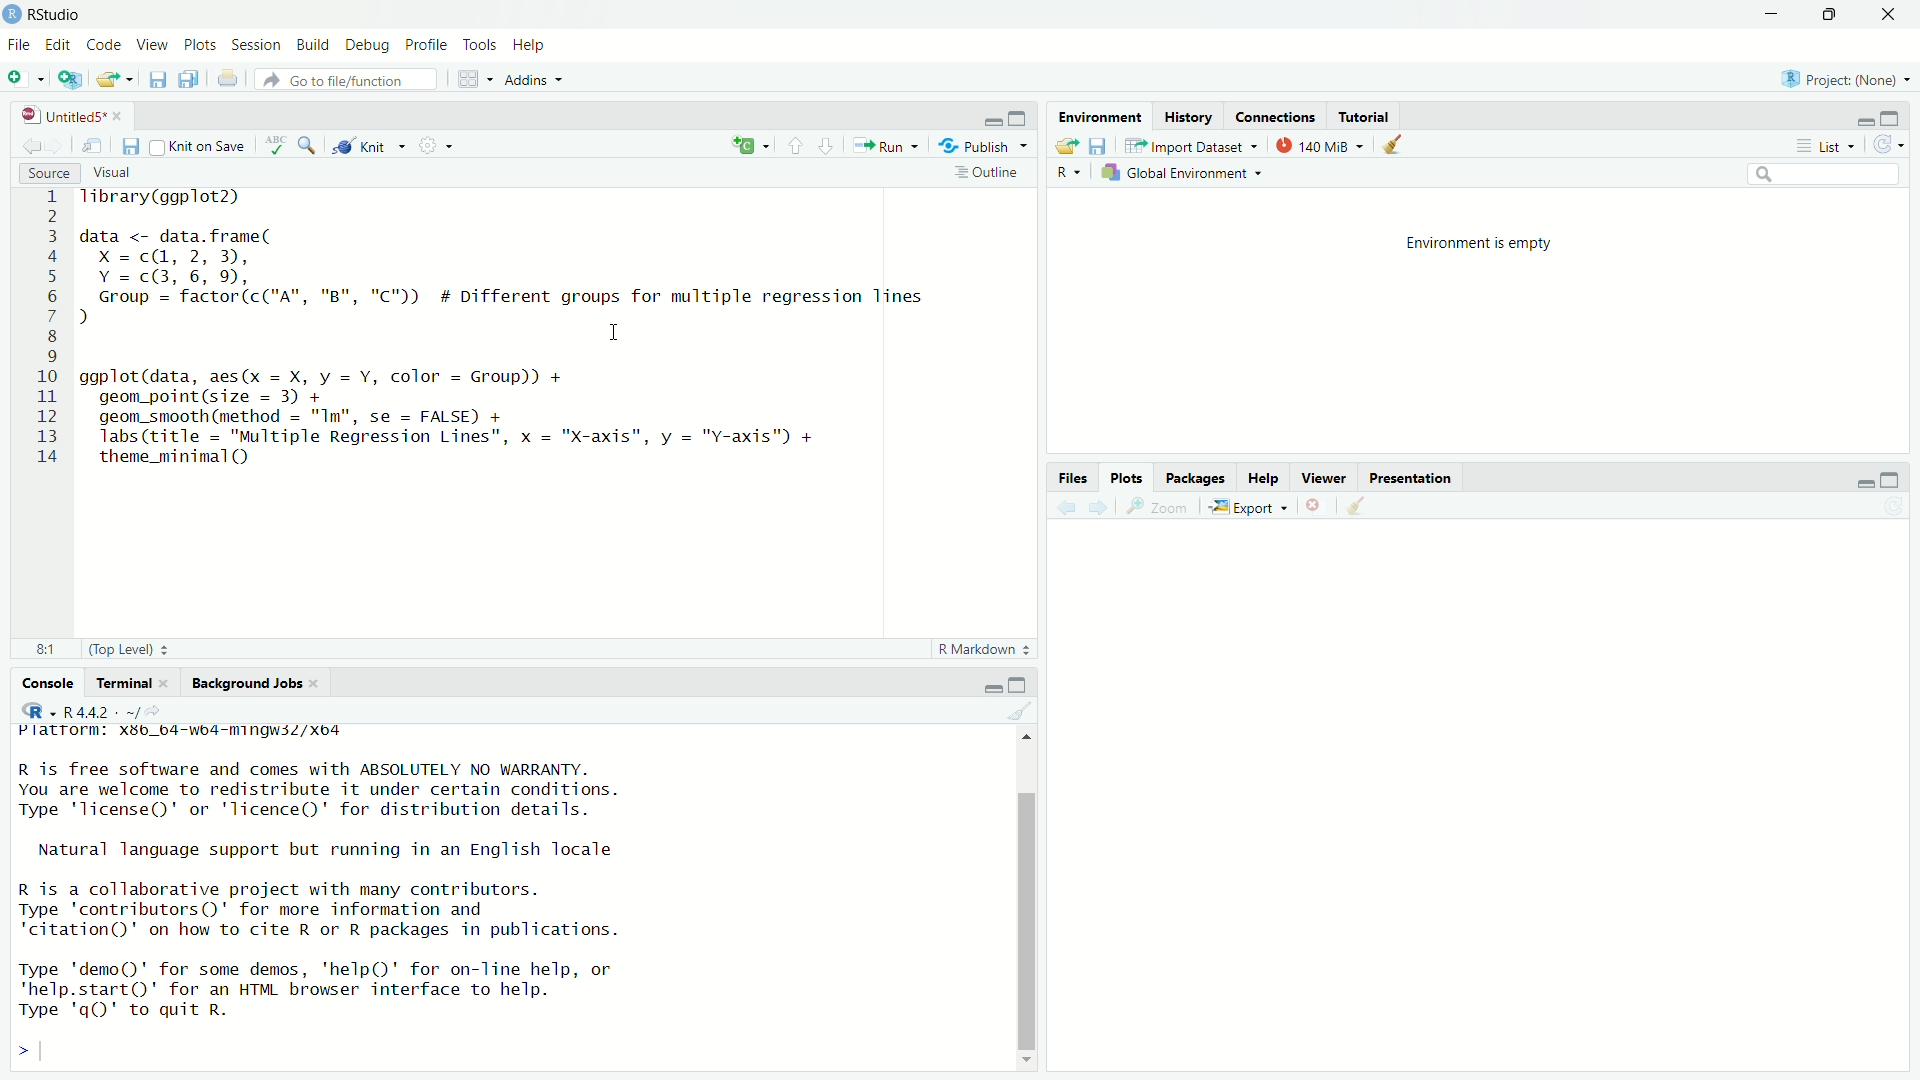 The image size is (1920, 1080). What do you see at coordinates (69, 80) in the screenshot?
I see `add script` at bounding box center [69, 80].